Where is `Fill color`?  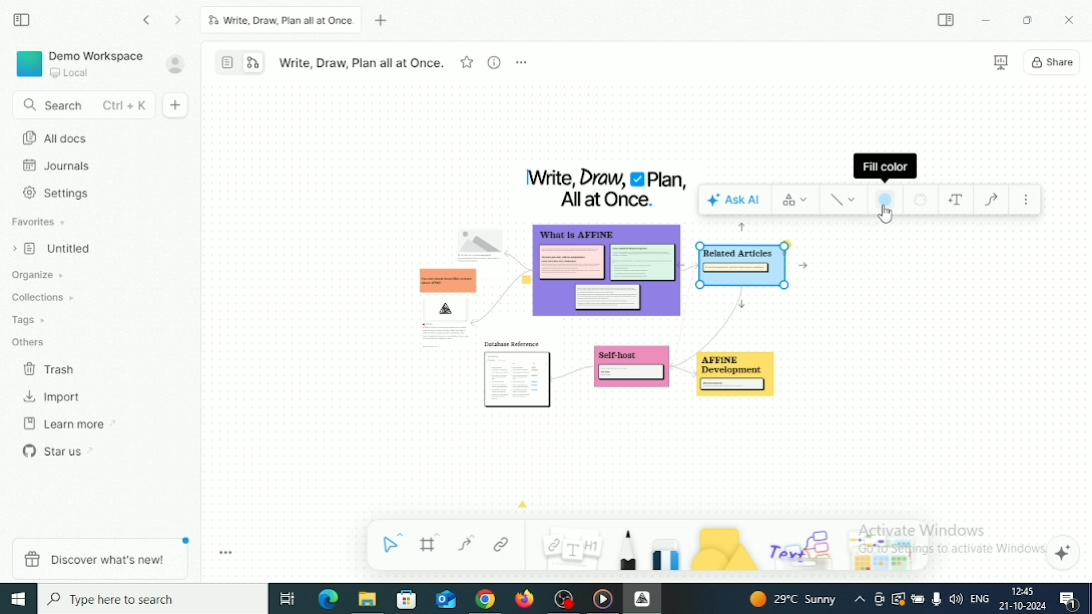 Fill color is located at coordinates (887, 198).